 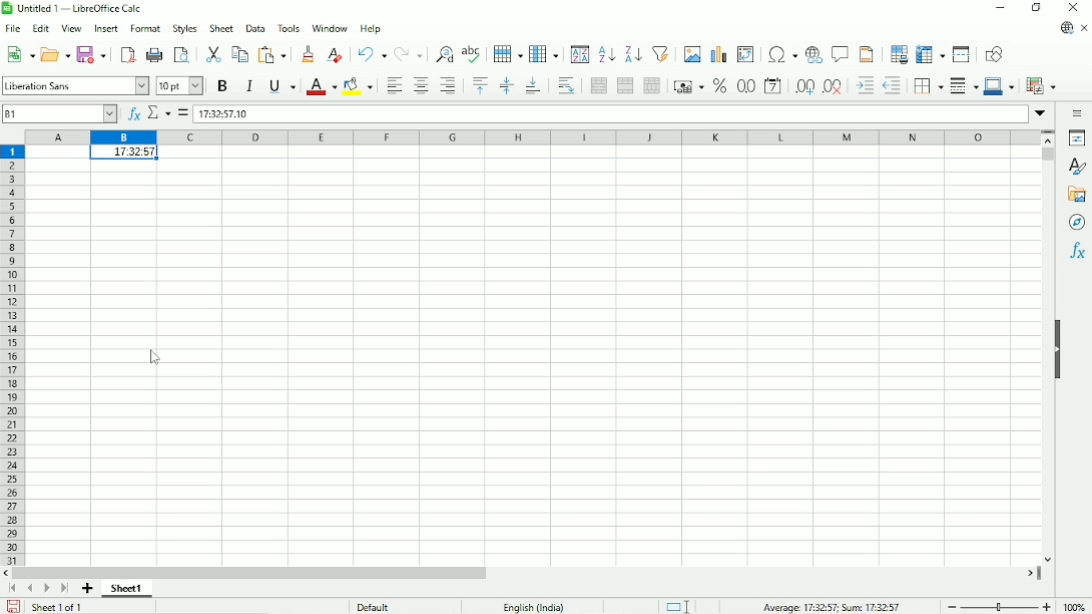 I want to click on Undo, so click(x=372, y=53).